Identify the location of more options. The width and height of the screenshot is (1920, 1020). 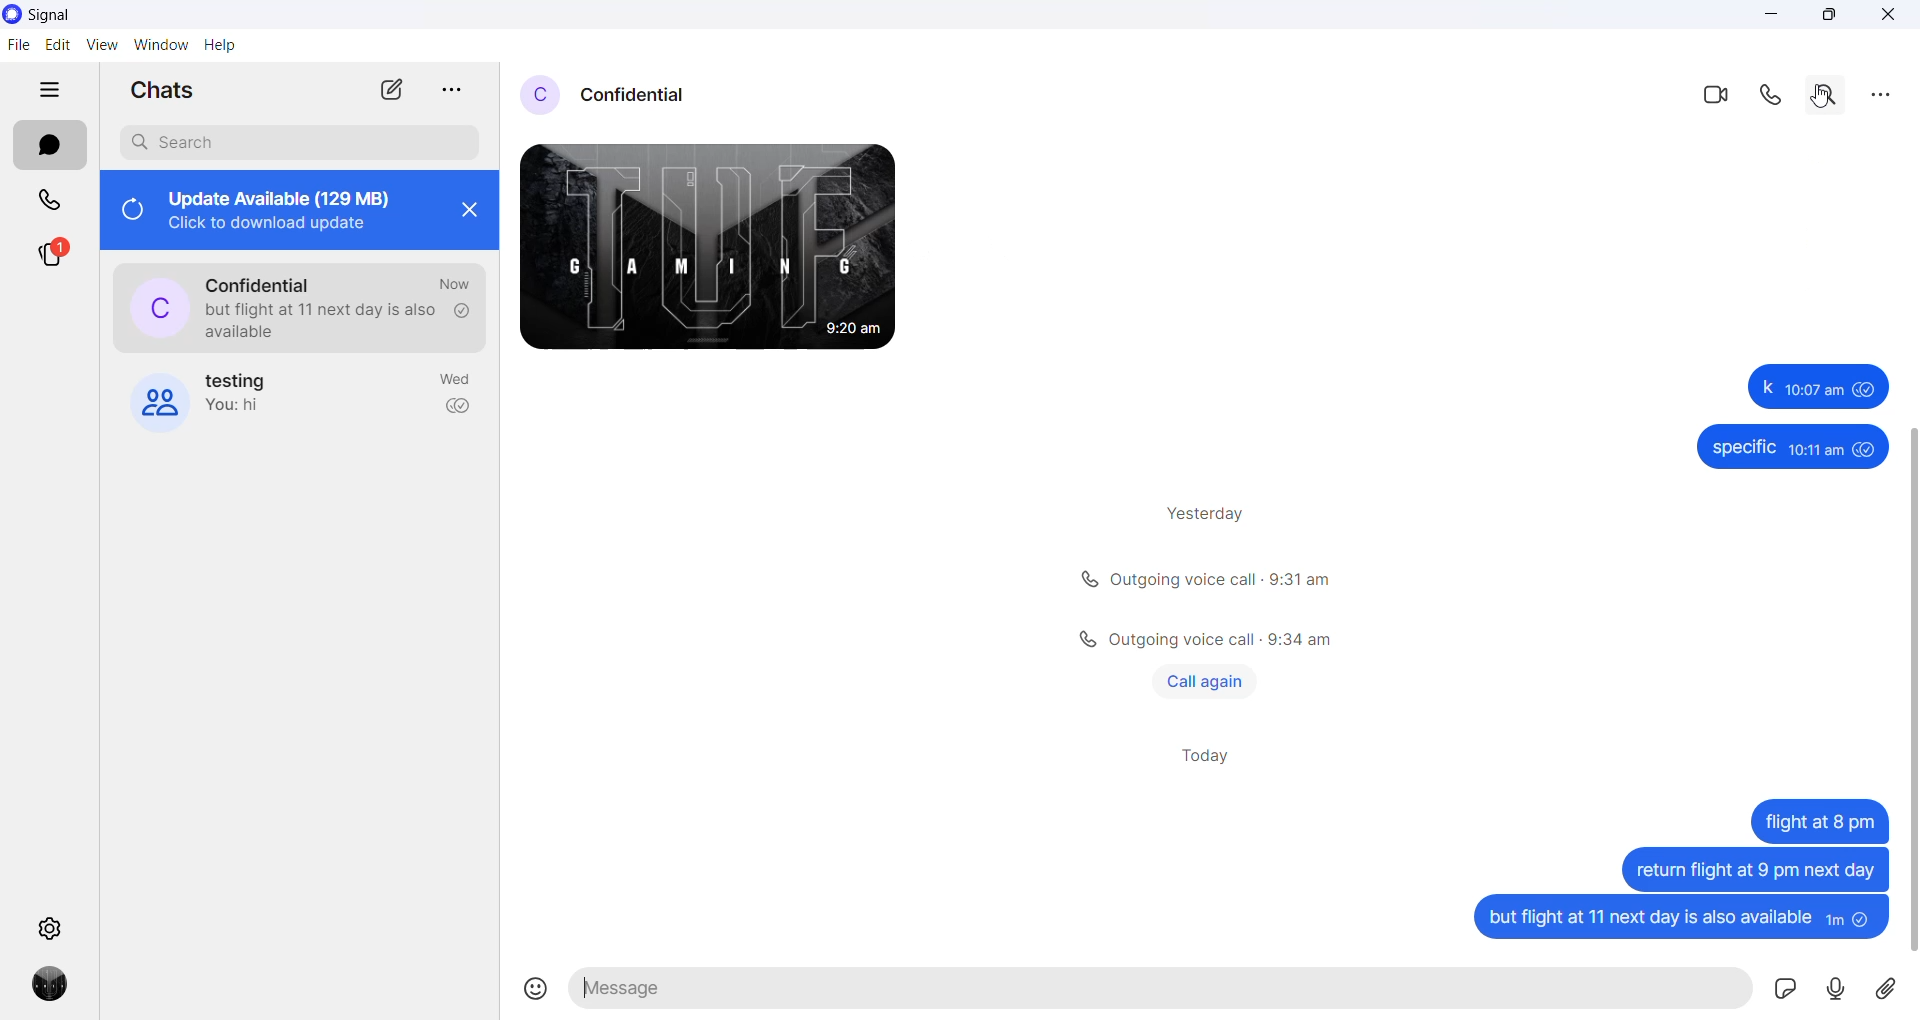
(1881, 92).